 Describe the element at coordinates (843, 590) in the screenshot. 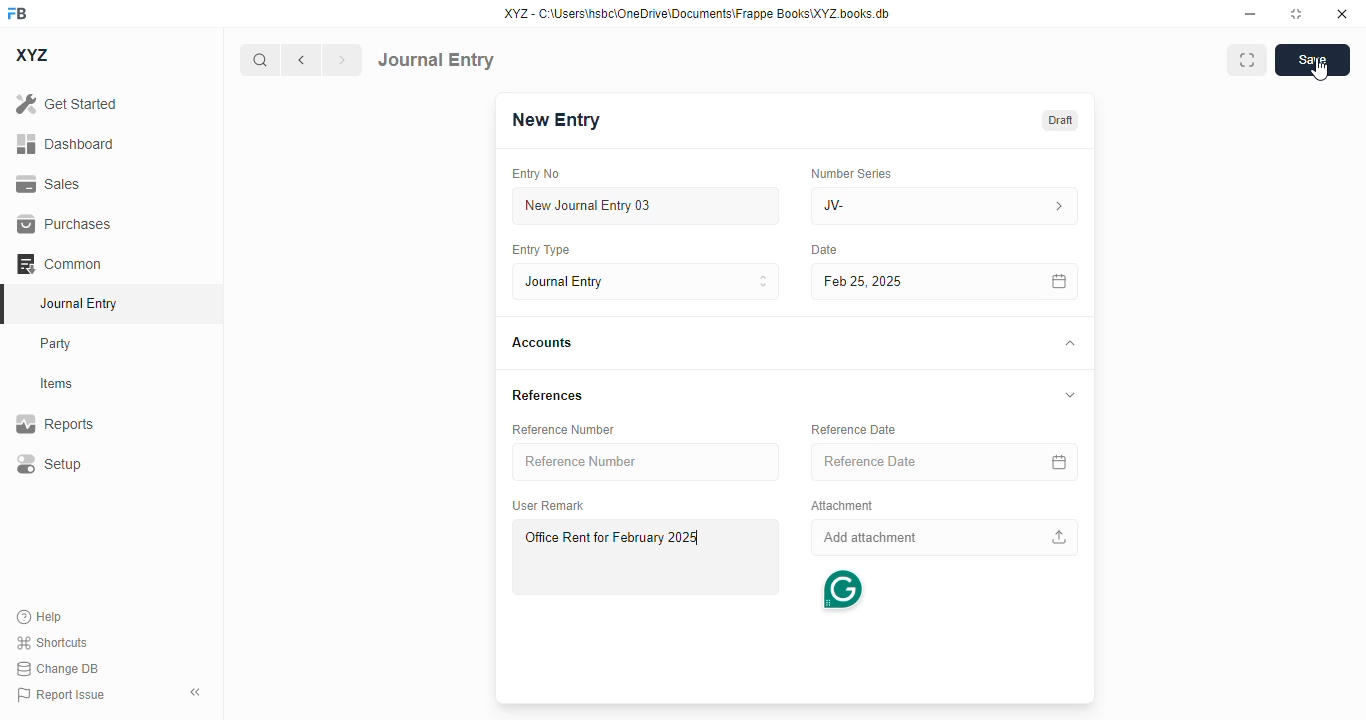

I see `grammarly extension` at that location.